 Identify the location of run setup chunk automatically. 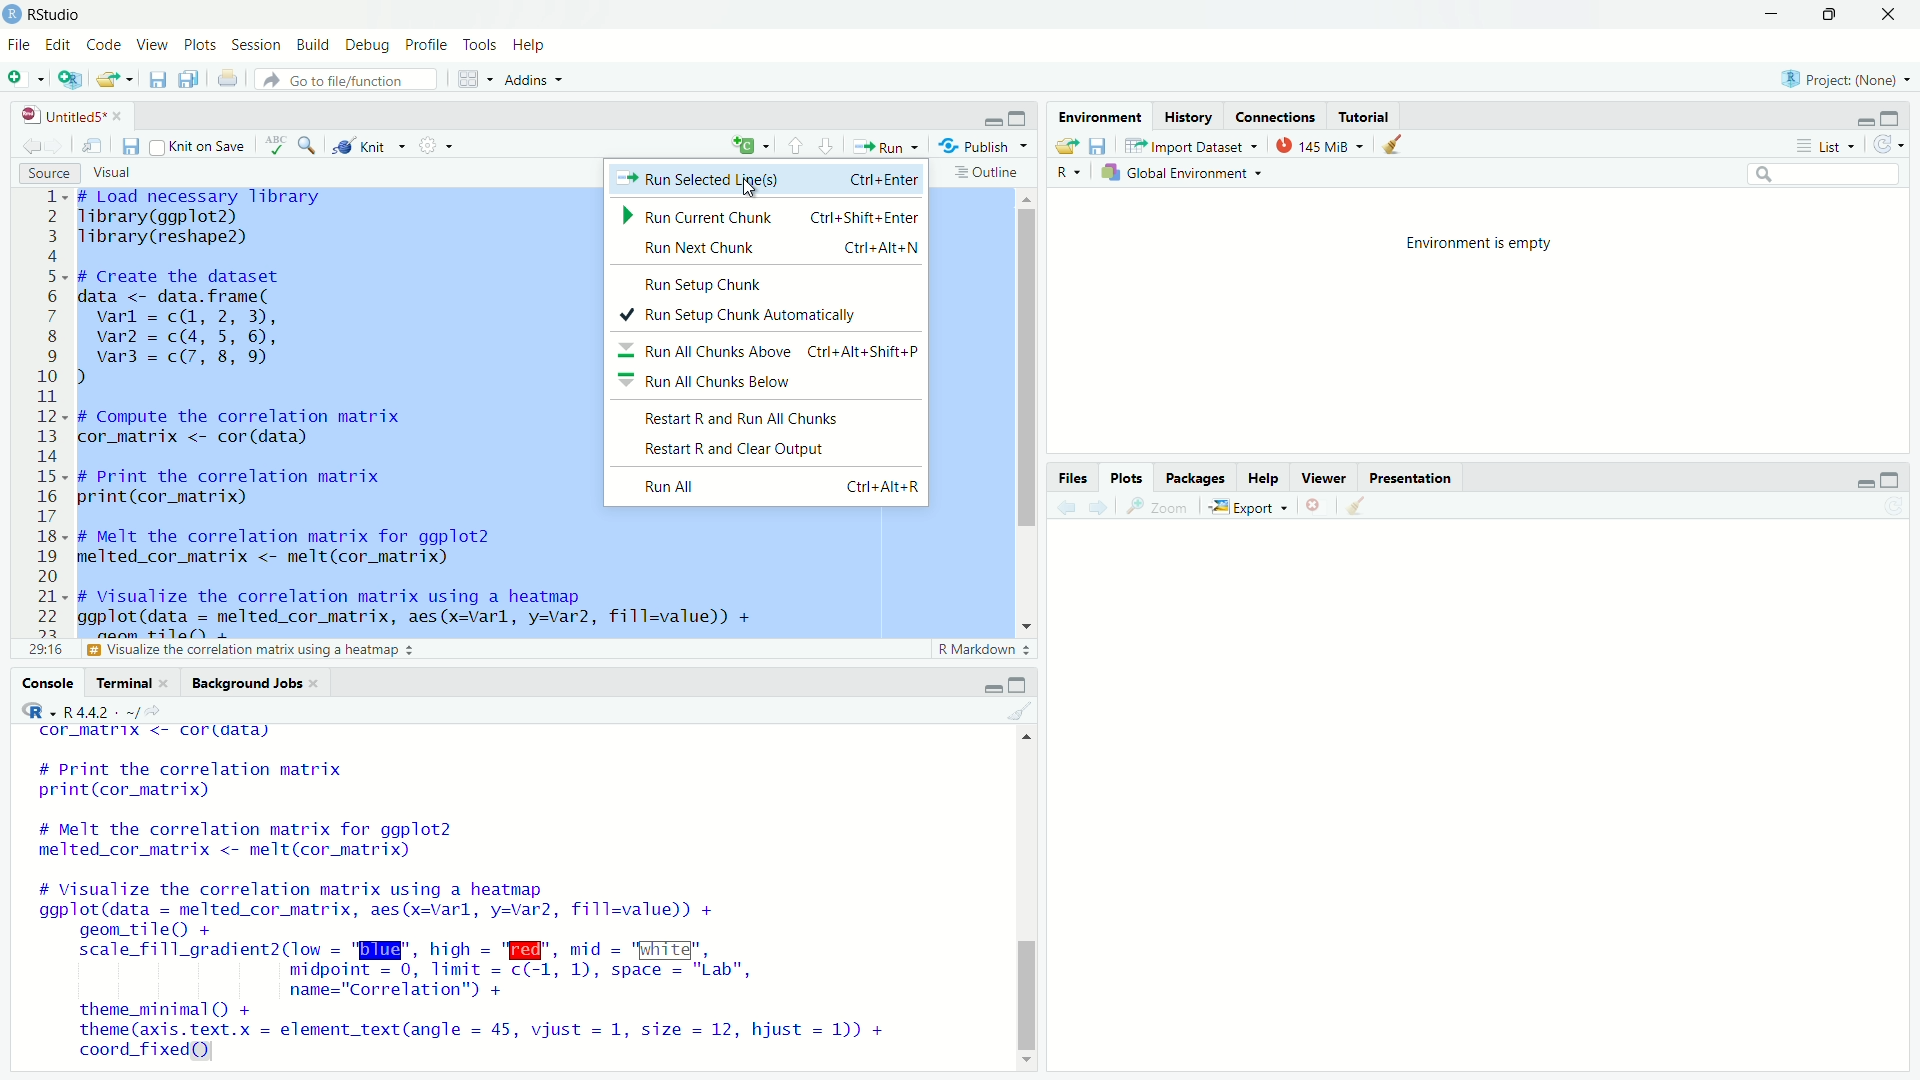
(769, 313).